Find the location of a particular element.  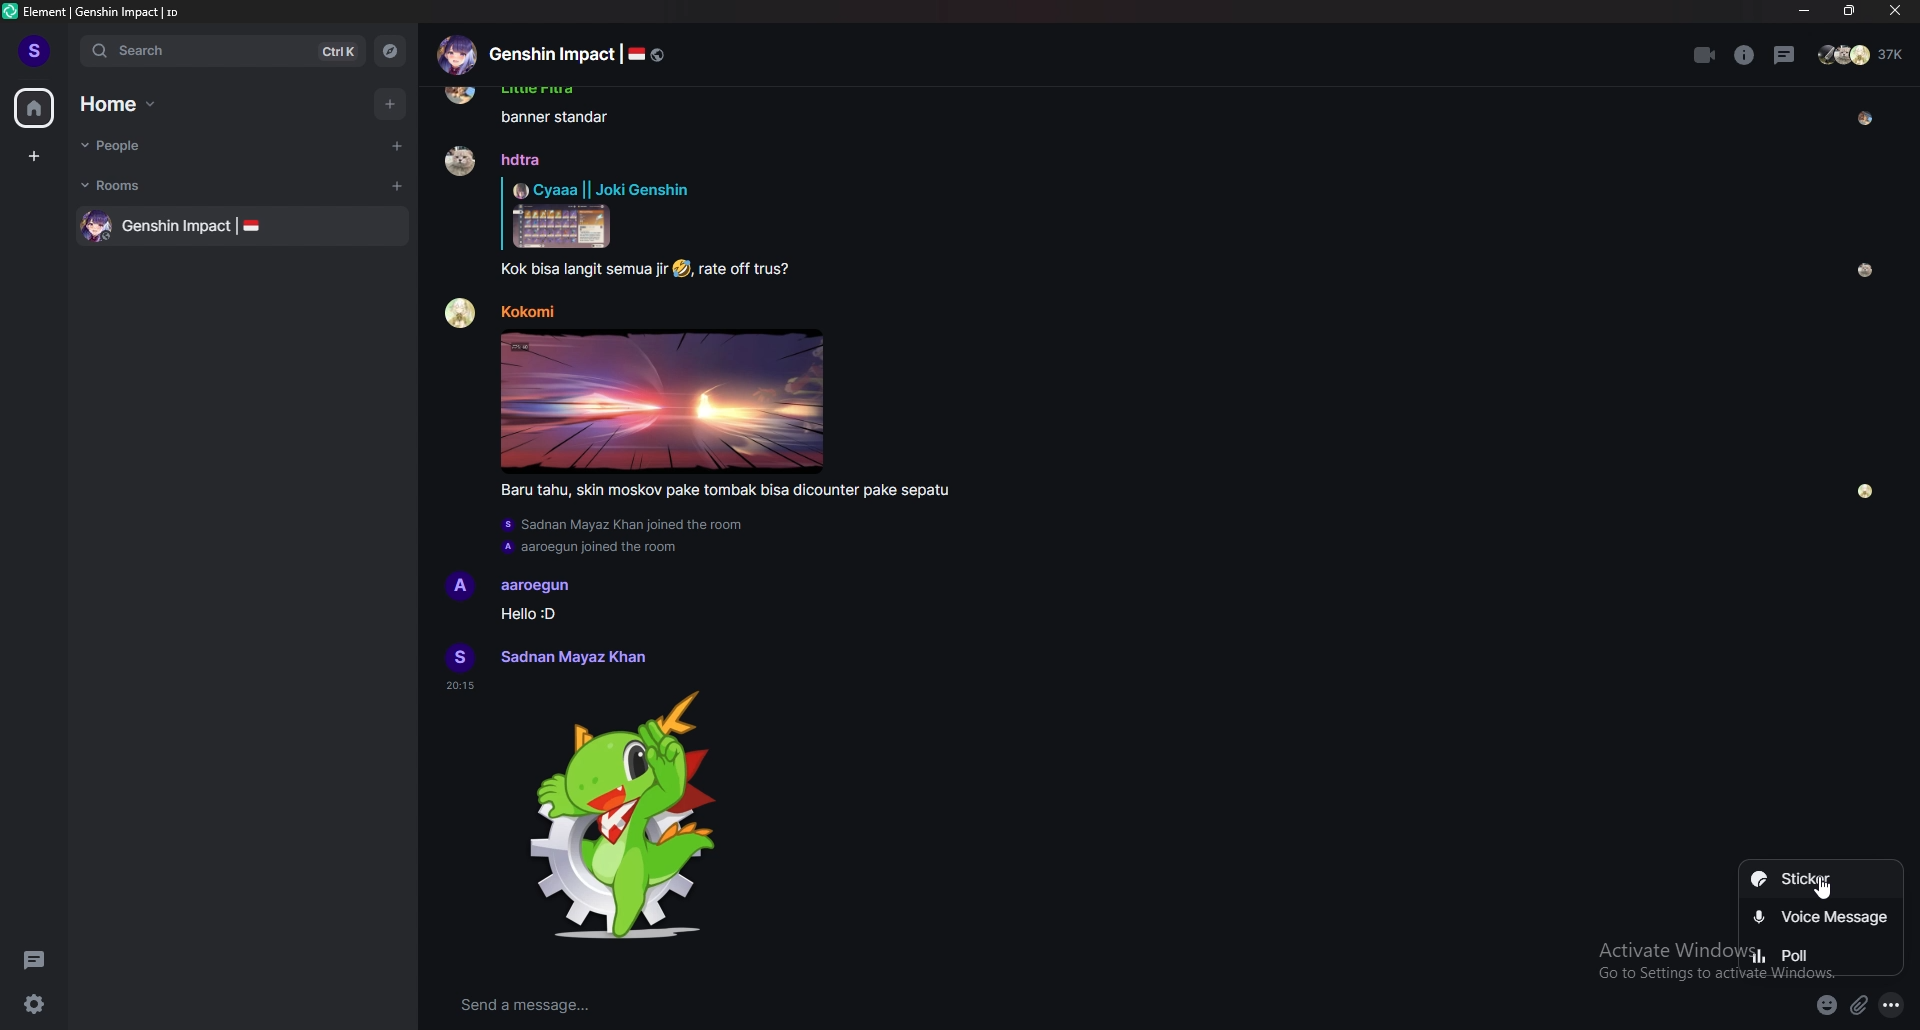

Kokomi is located at coordinates (527, 311).